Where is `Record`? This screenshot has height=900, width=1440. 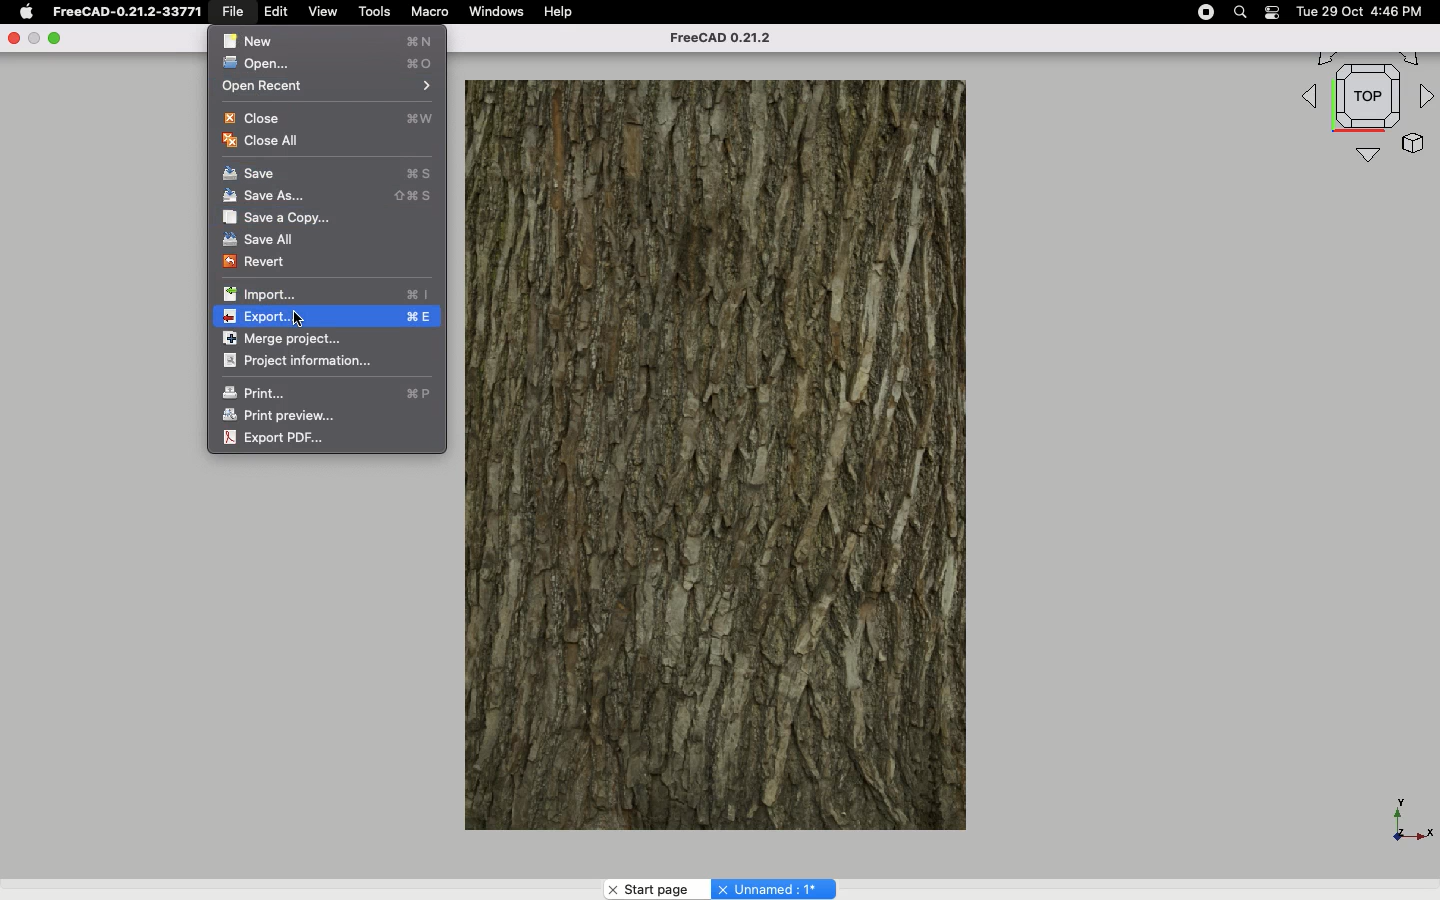
Record is located at coordinates (1201, 12).